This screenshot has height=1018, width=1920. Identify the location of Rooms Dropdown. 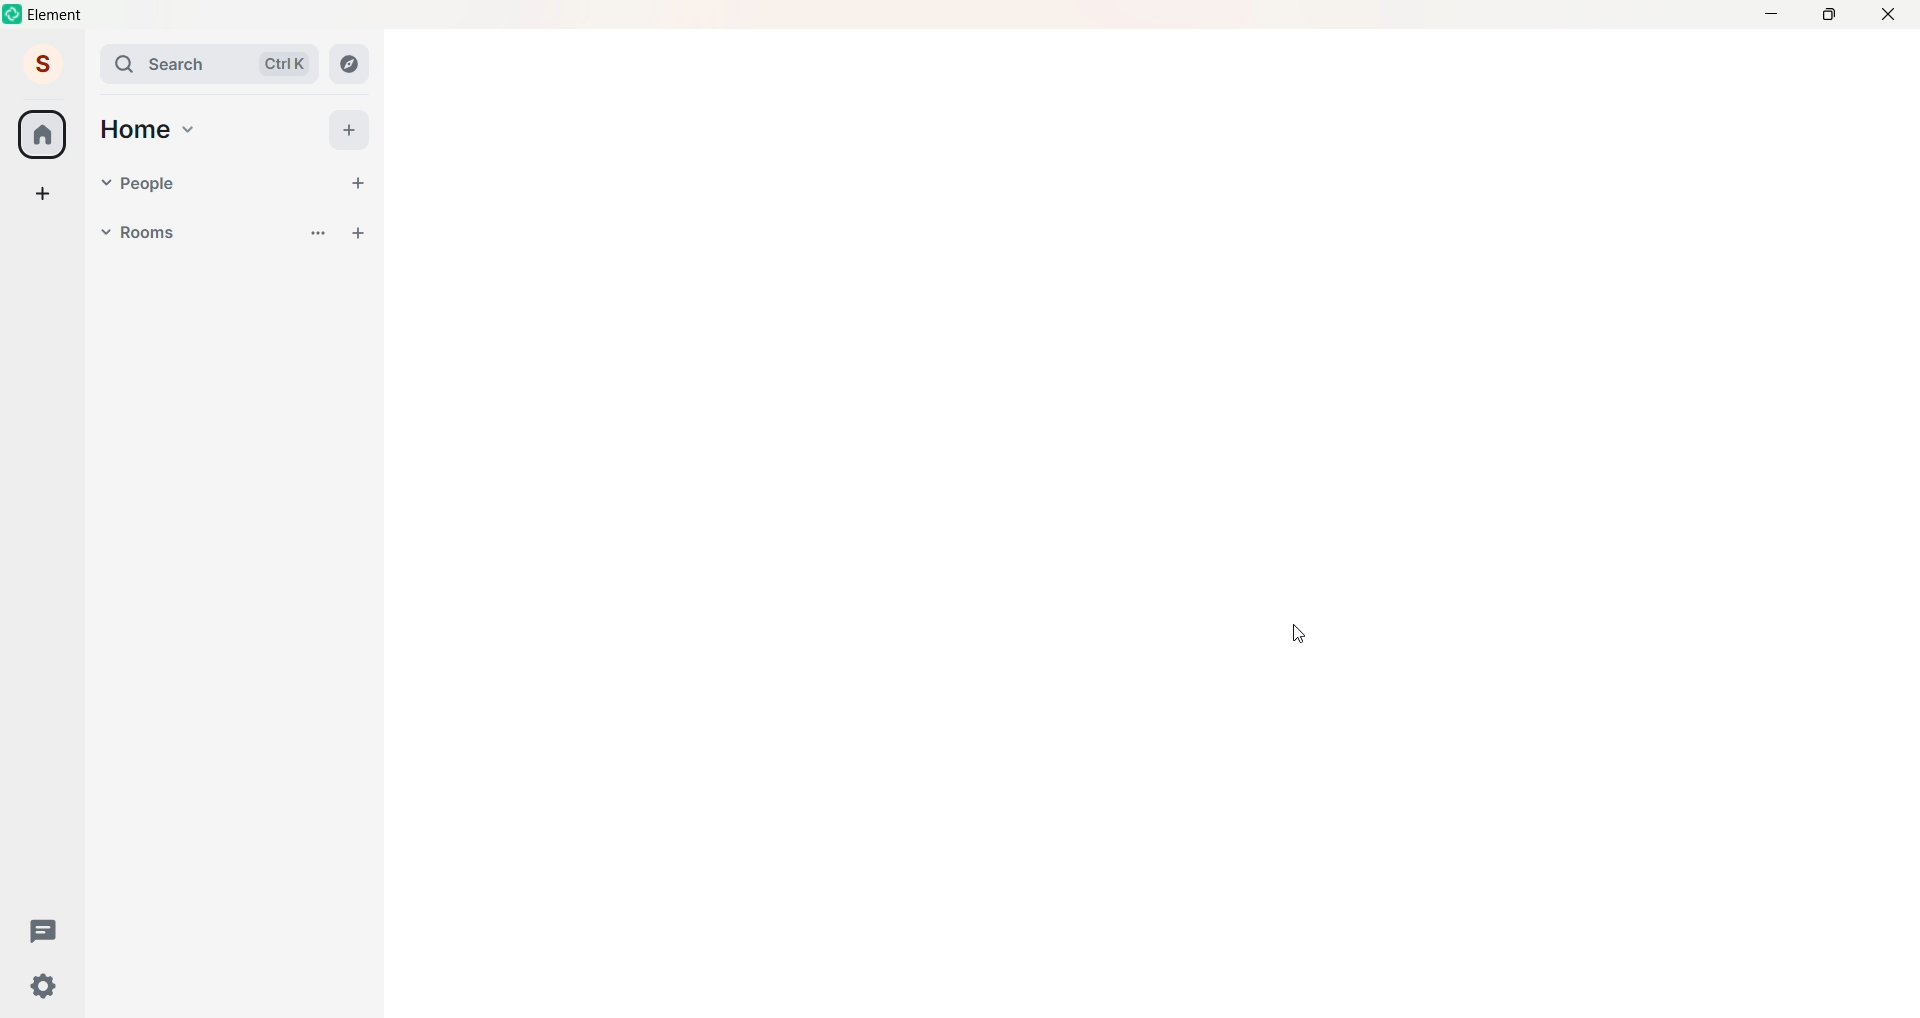
(104, 229).